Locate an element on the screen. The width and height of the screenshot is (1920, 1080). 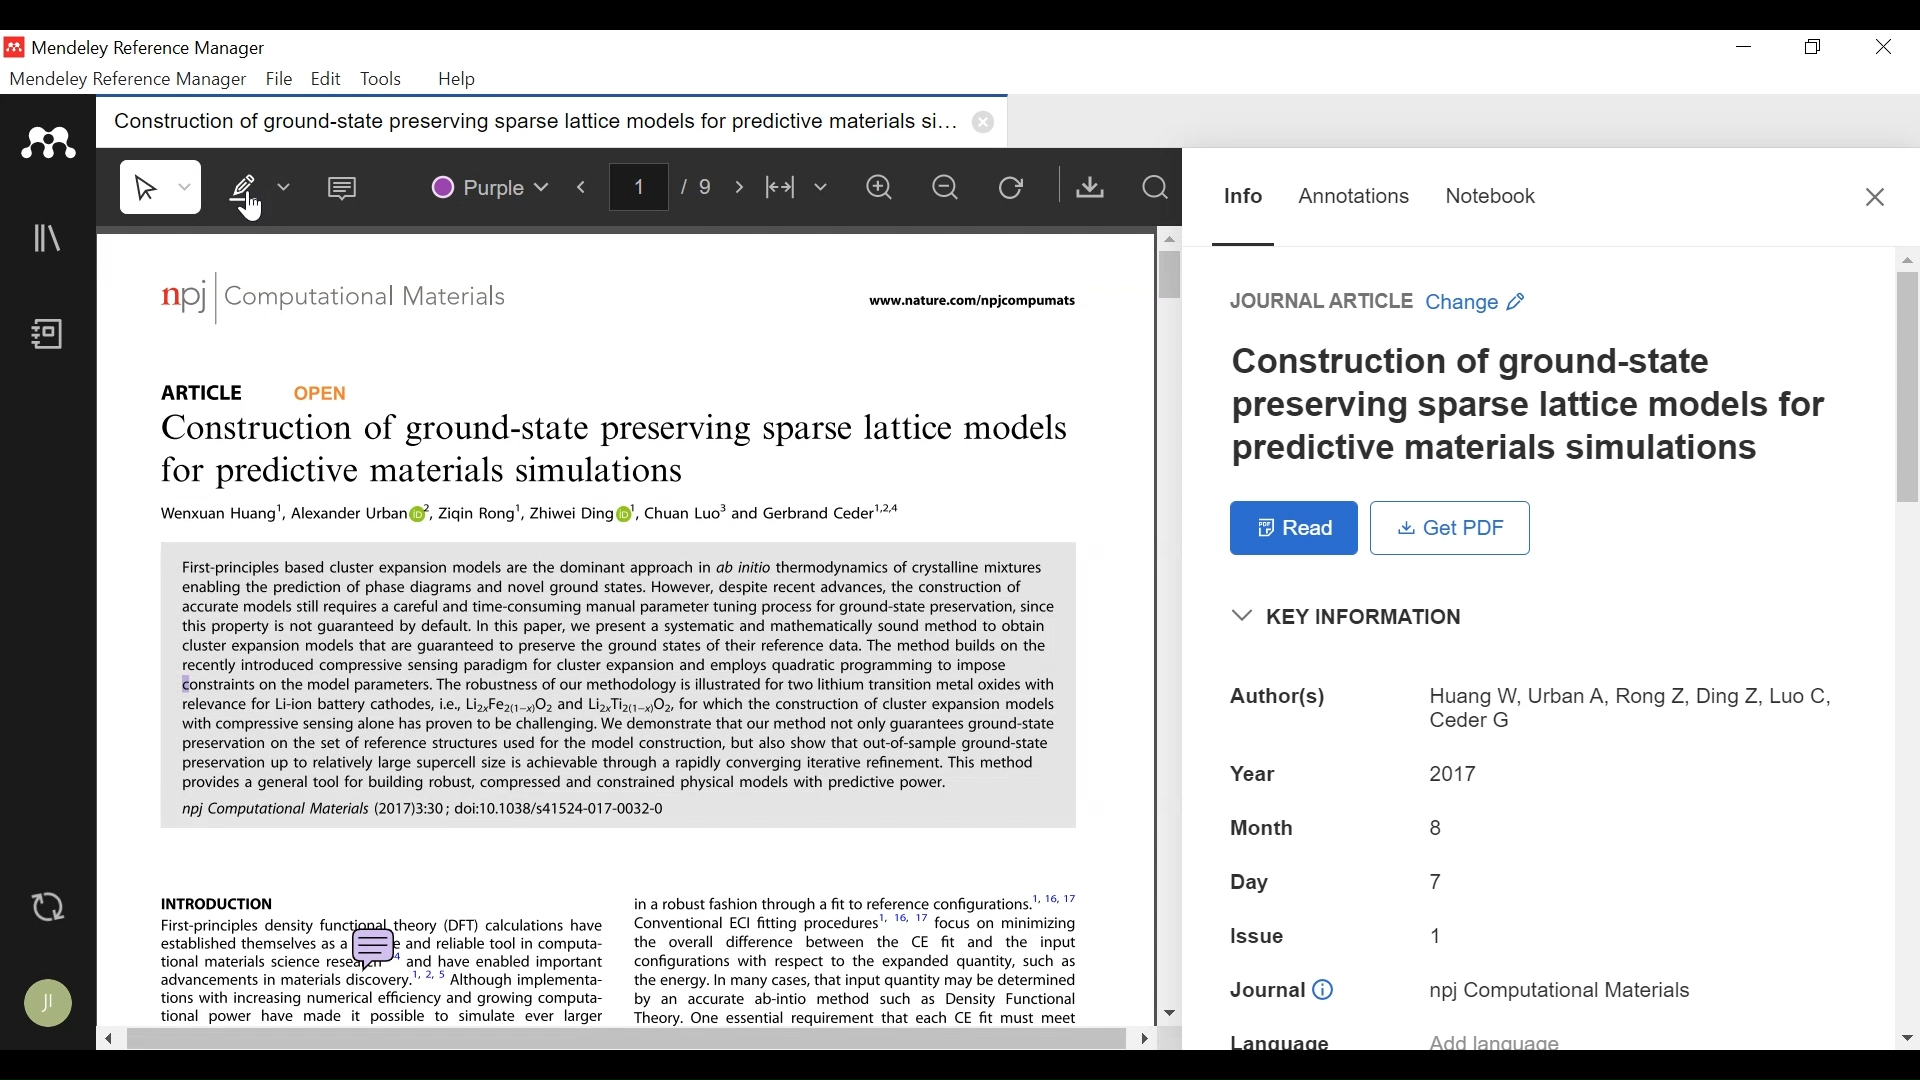
Close is located at coordinates (1879, 47).